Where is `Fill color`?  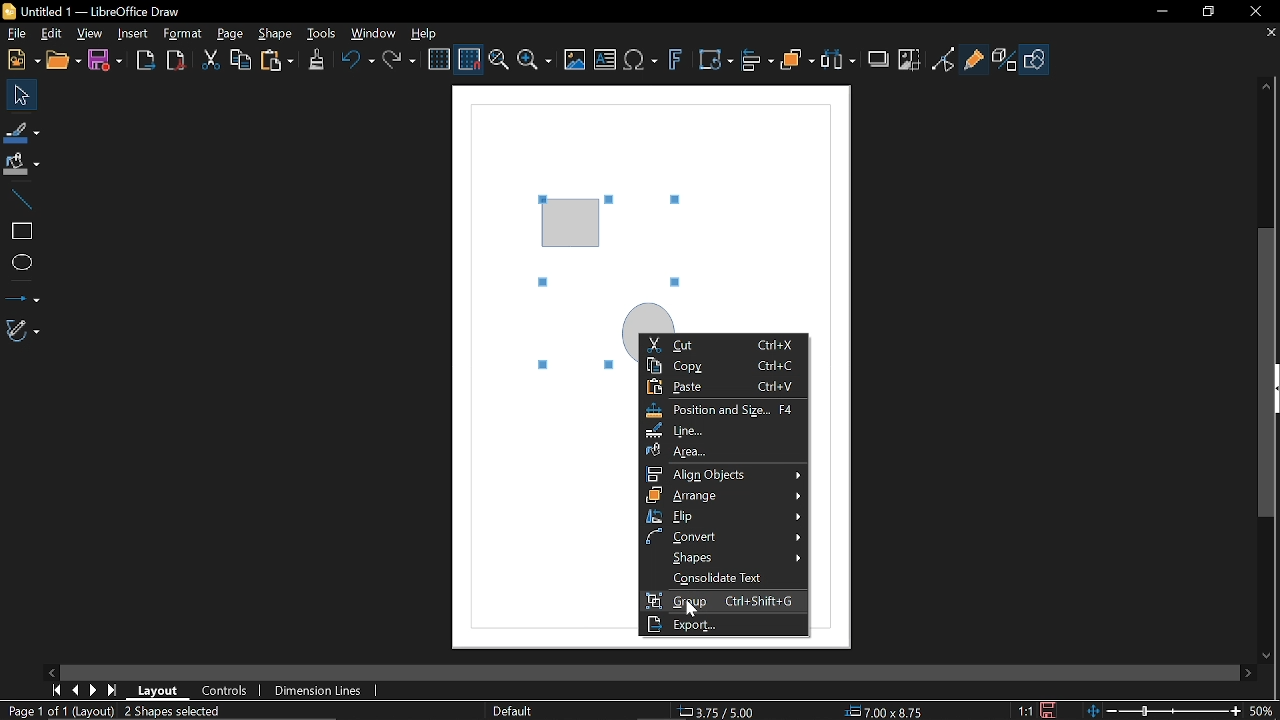 Fill color is located at coordinates (20, 162).